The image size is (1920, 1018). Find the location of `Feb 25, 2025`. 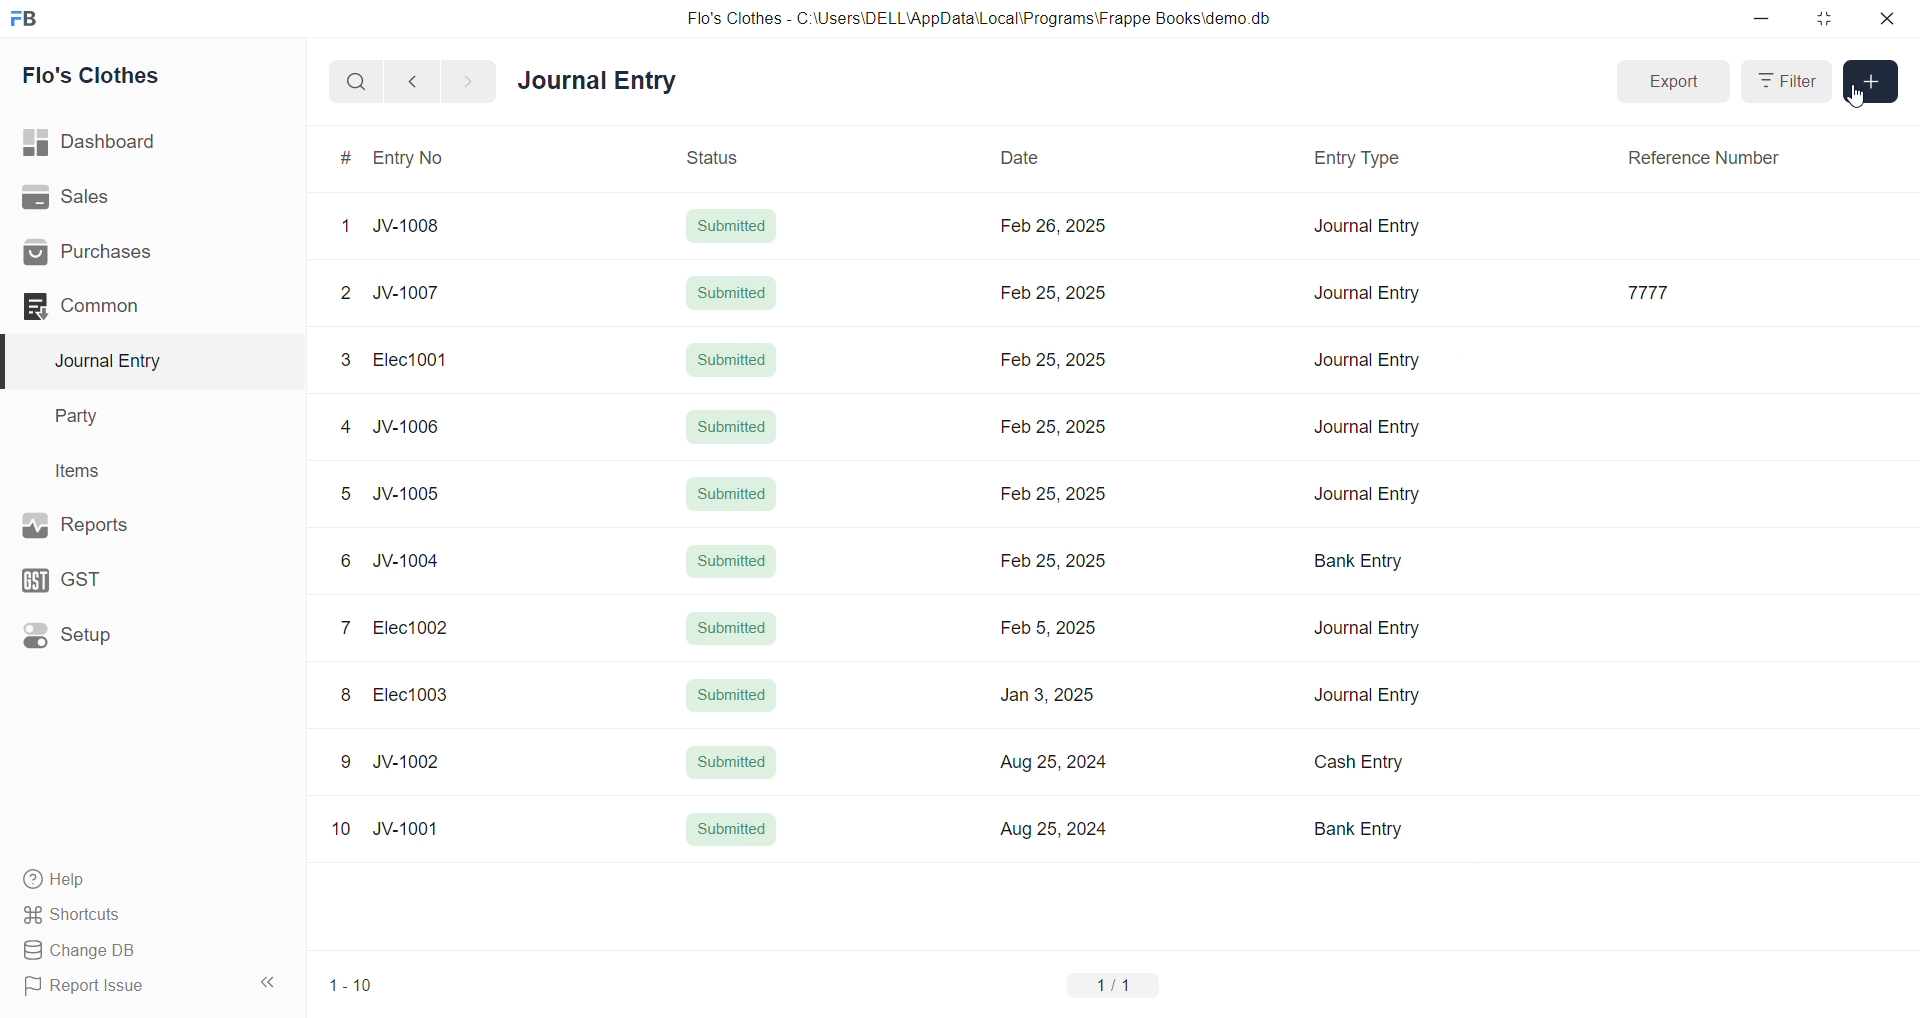

Feb 25, 2025 is located at coordinates (1054, 362).